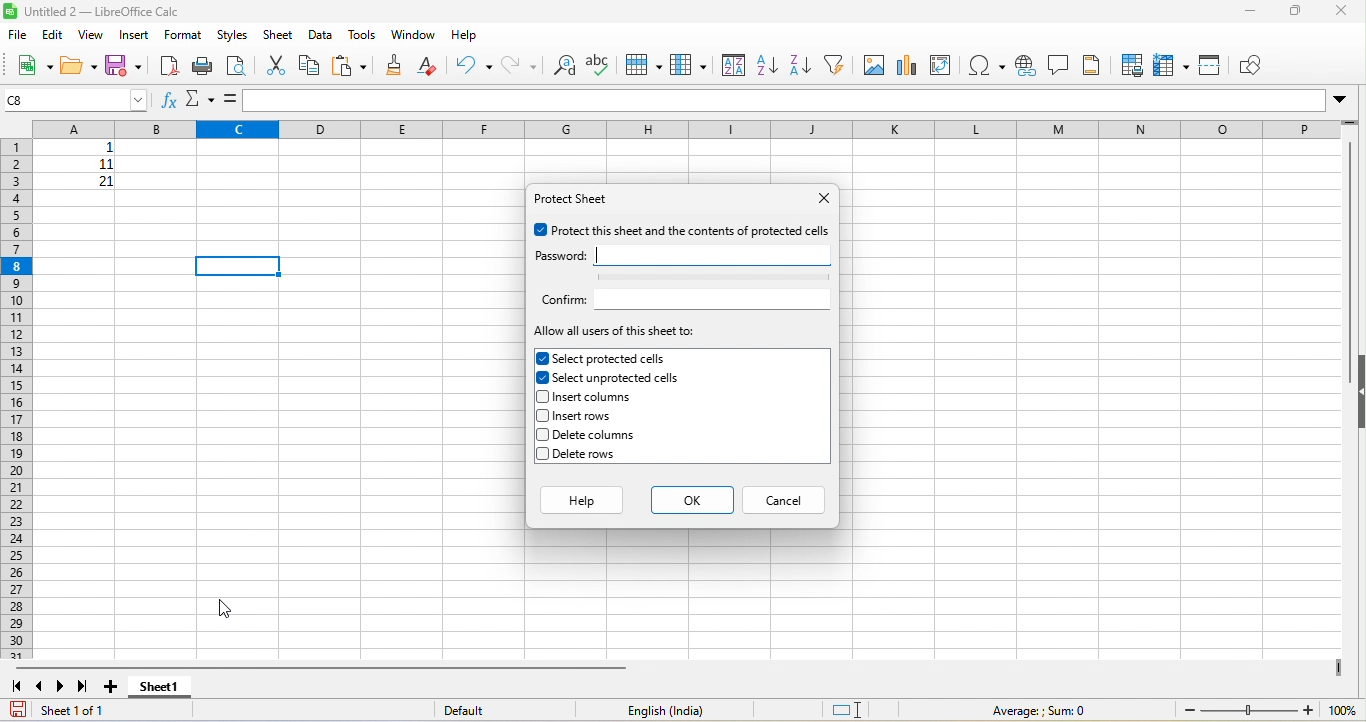 This screenshot has height=722, width=1366. What do you see at coordinates (474, 66) in the screenshot?
I see `undo` at bounding box center [474, 66].